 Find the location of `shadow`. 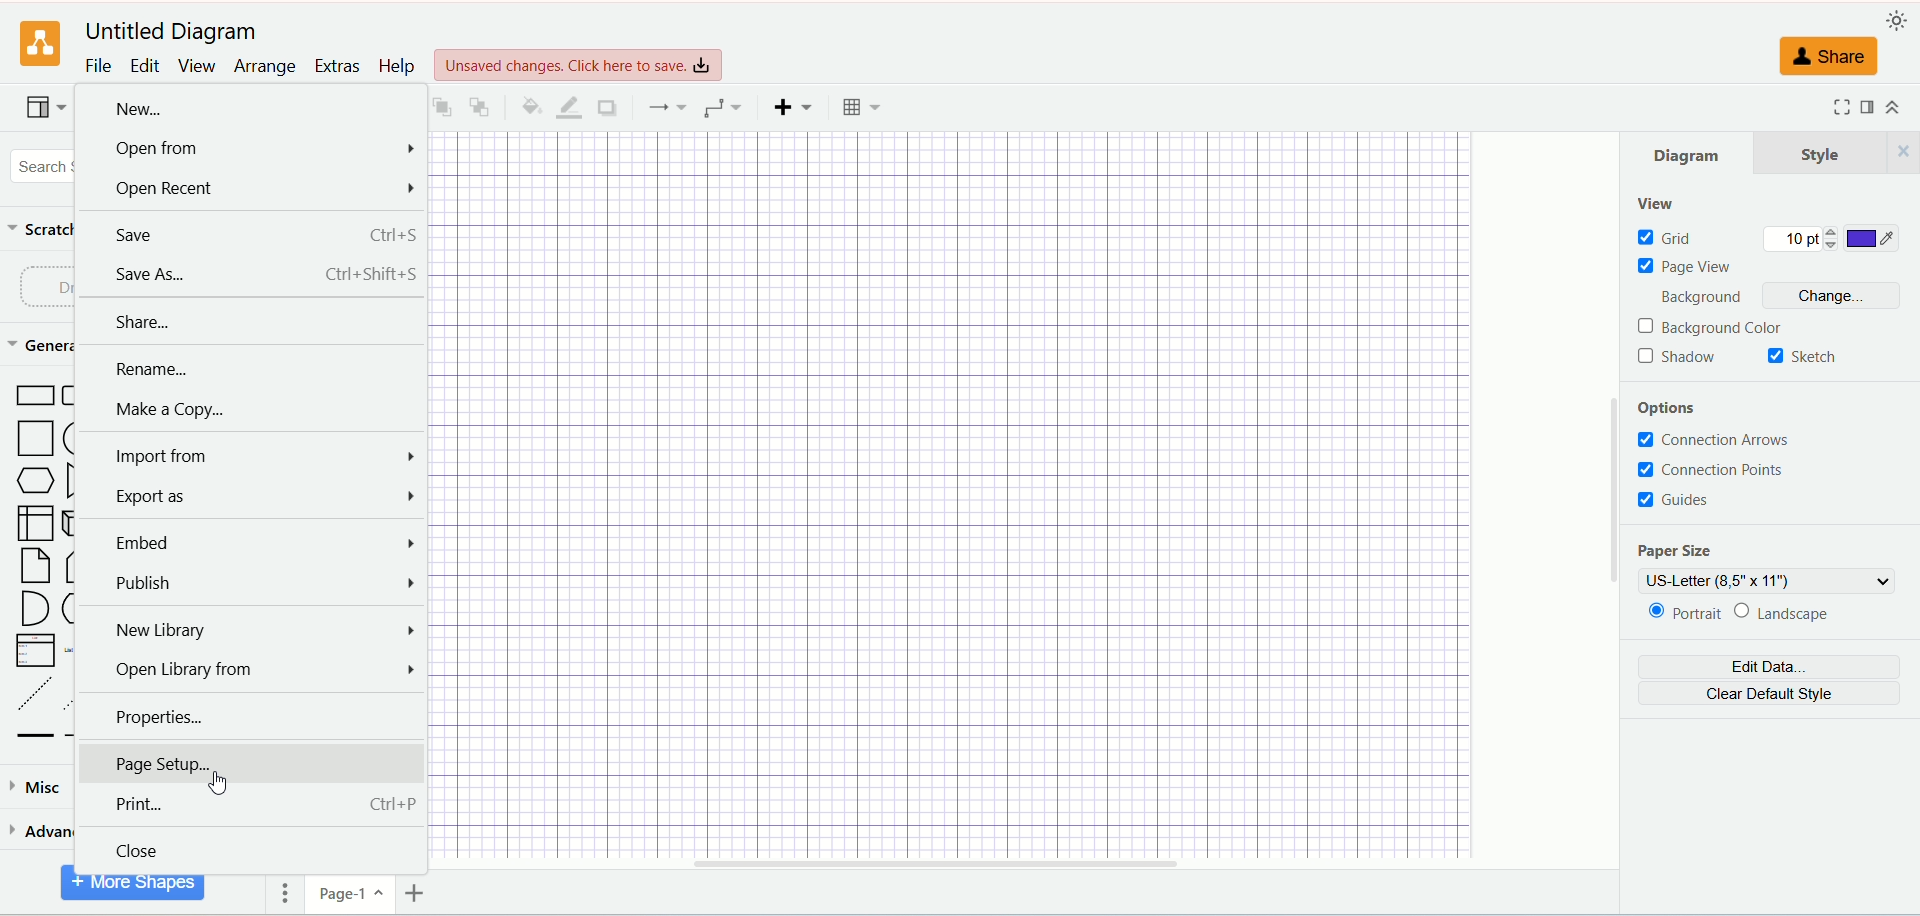

shadow is located at coordinates (1678, 358).